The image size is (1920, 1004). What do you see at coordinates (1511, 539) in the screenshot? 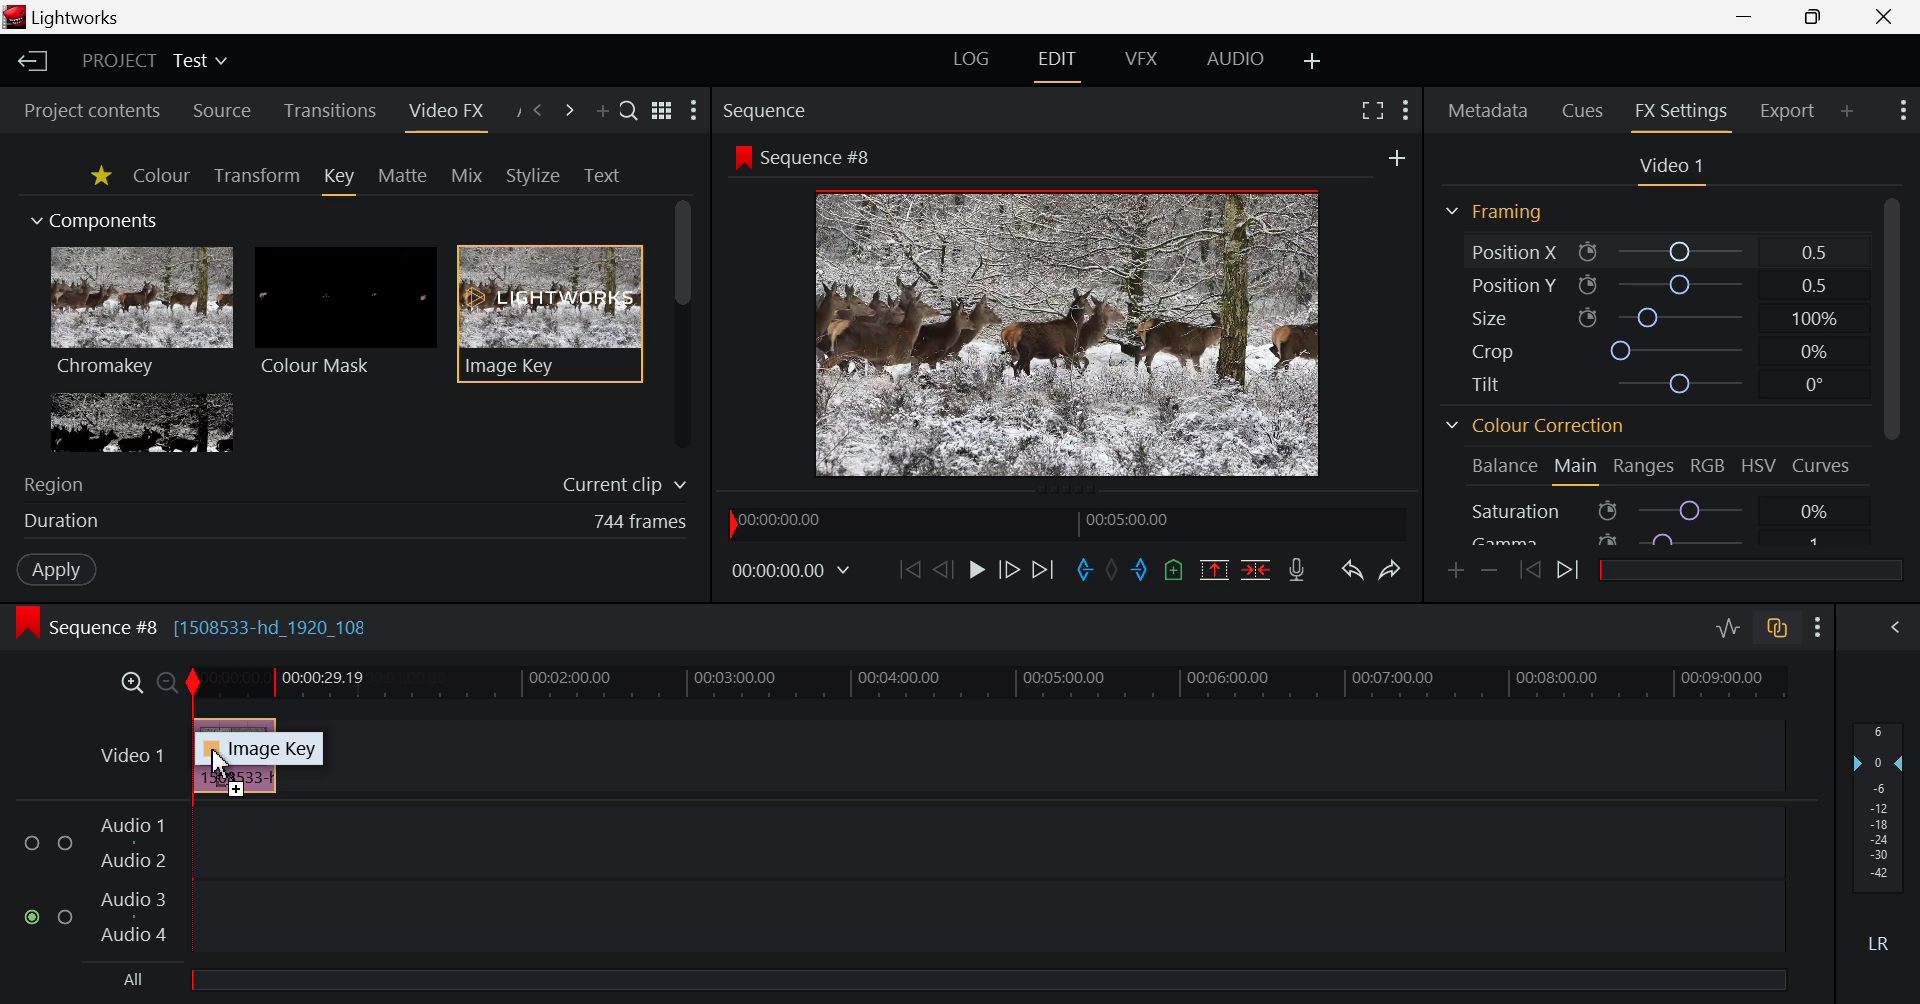
I see `Gamma` at bounding box center [1511, 539].